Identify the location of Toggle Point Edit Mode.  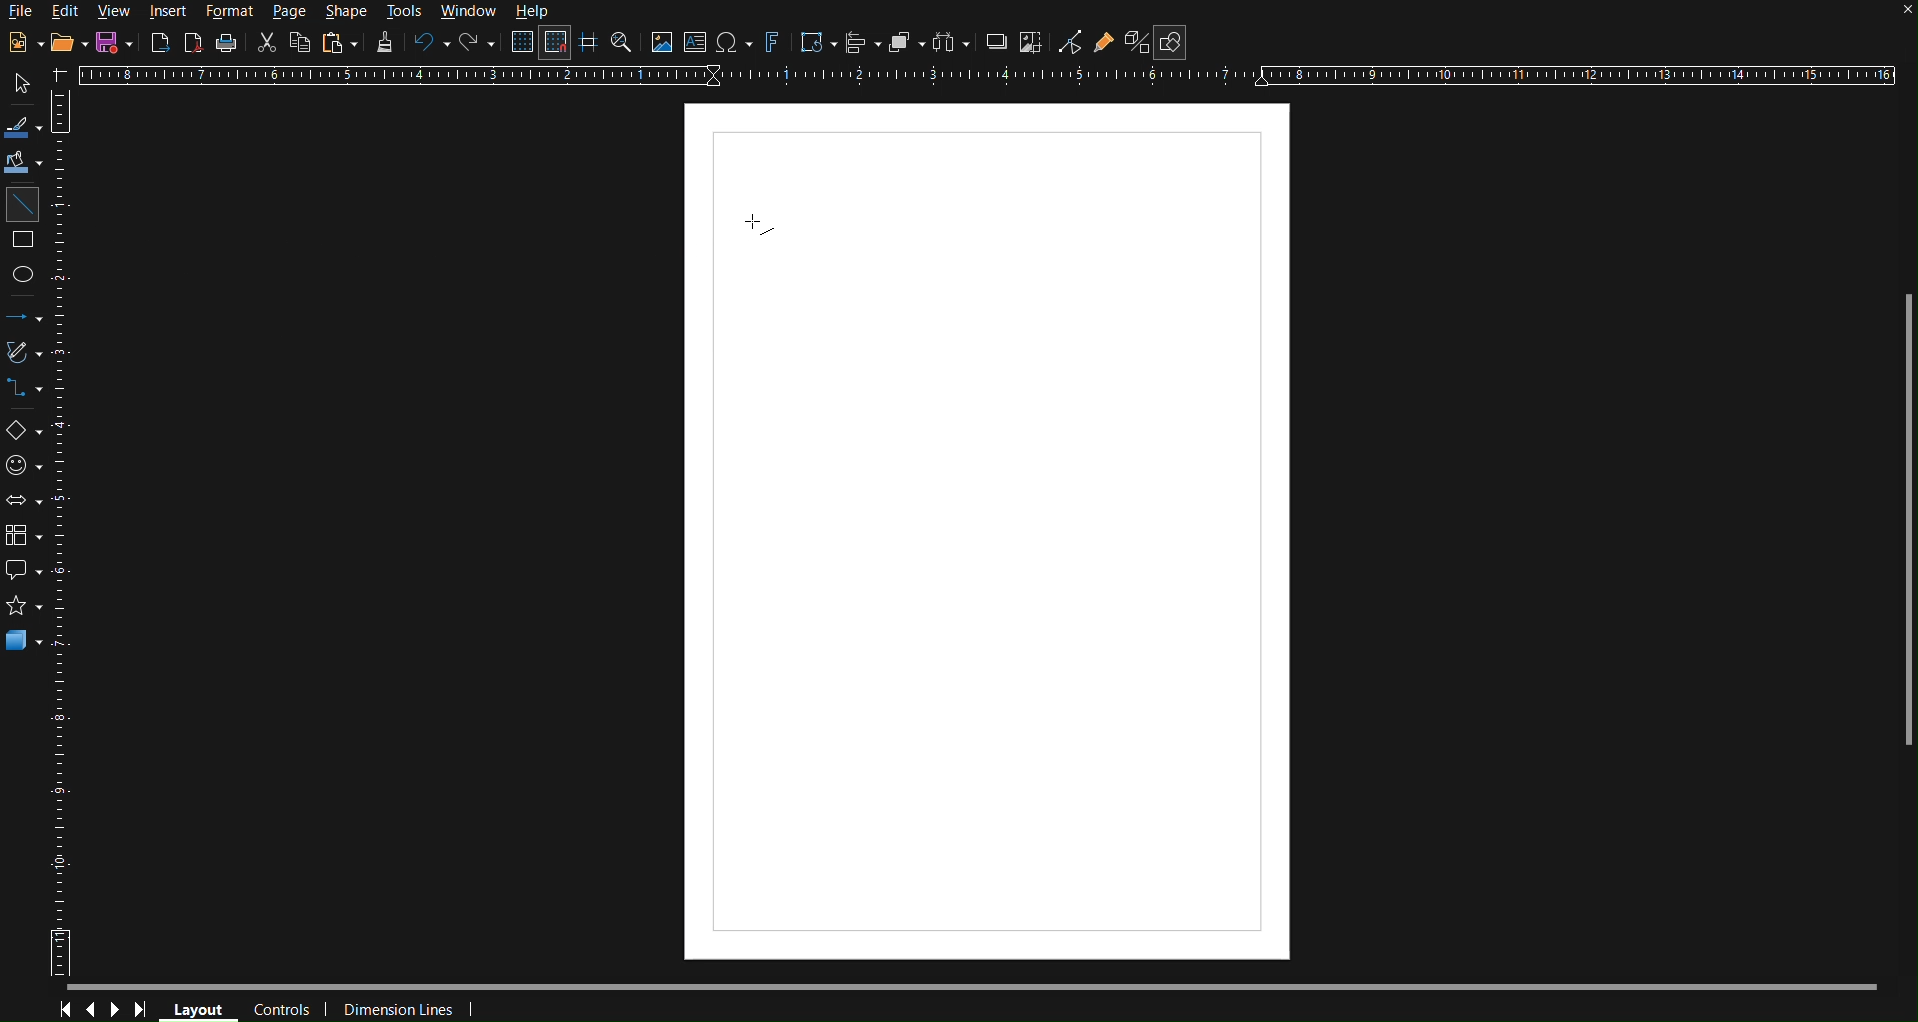
(1070, 41).